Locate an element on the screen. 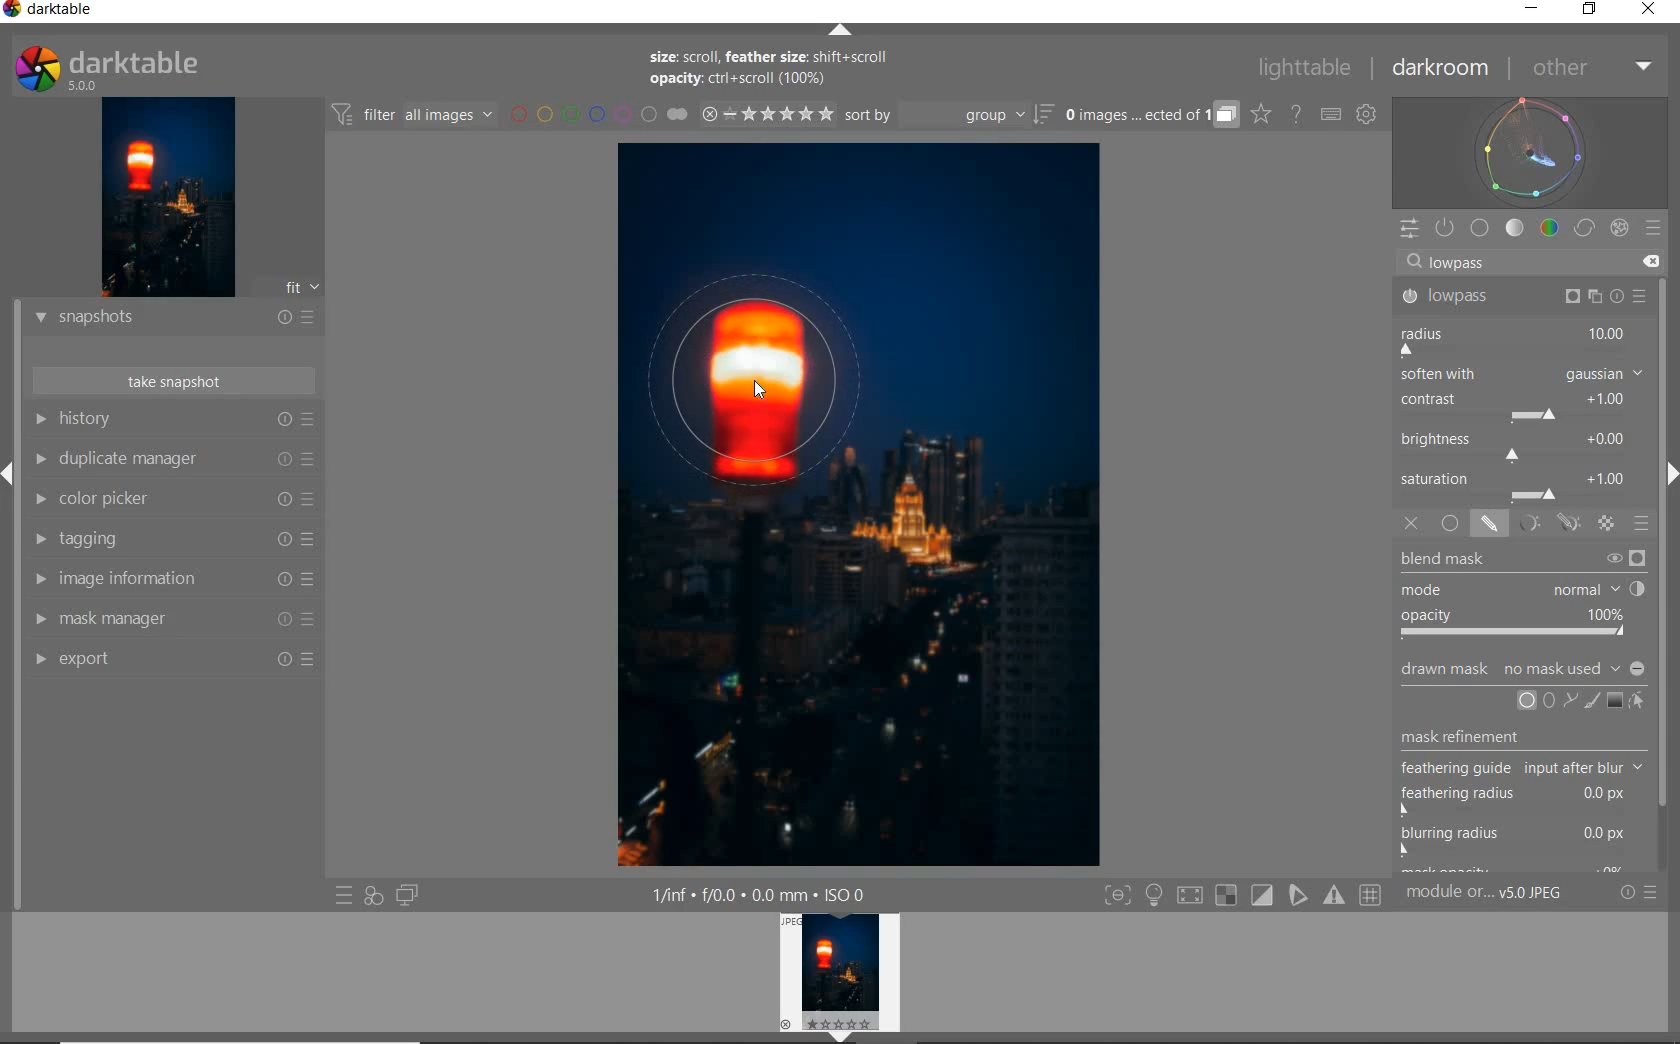 Image resolution: width=1680 pixels, height=1044 pixels. RESET OR PRESETS & PREFERENCES is located at coordinates (1646, 893).